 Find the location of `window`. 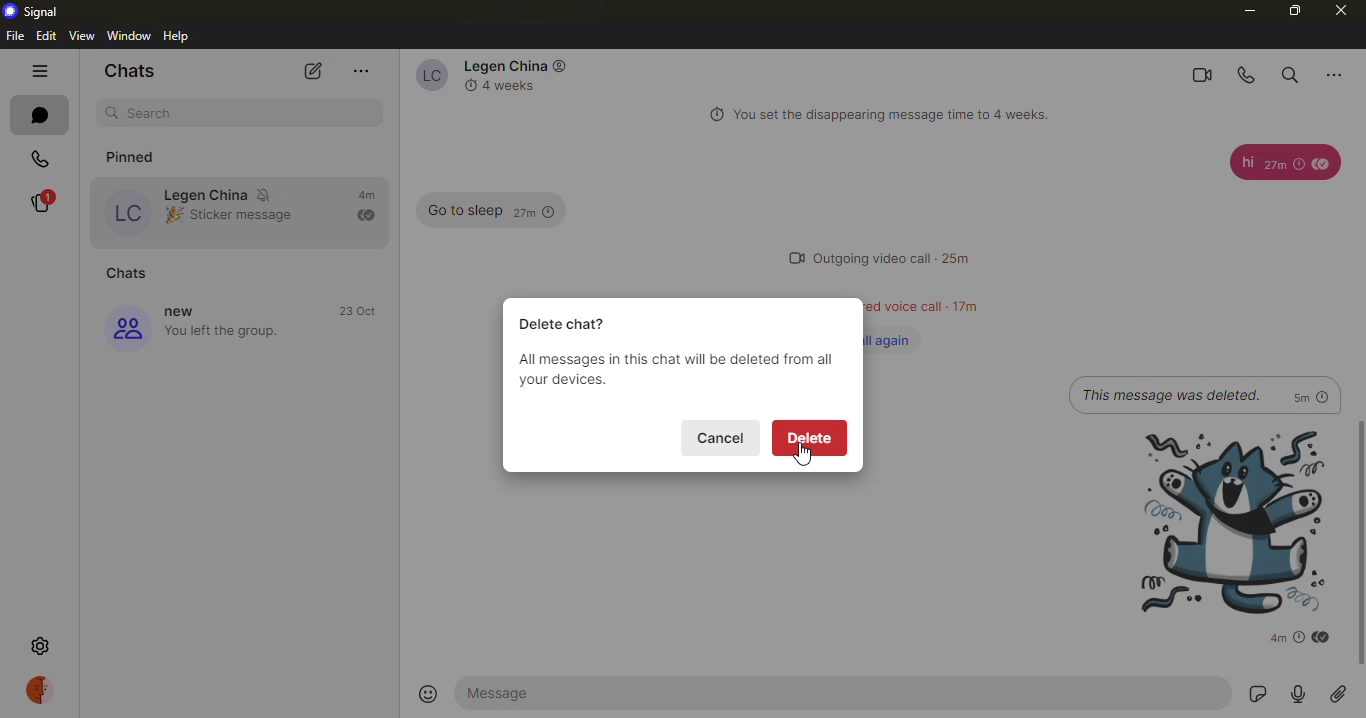

window is located at coordinates (129, 35).